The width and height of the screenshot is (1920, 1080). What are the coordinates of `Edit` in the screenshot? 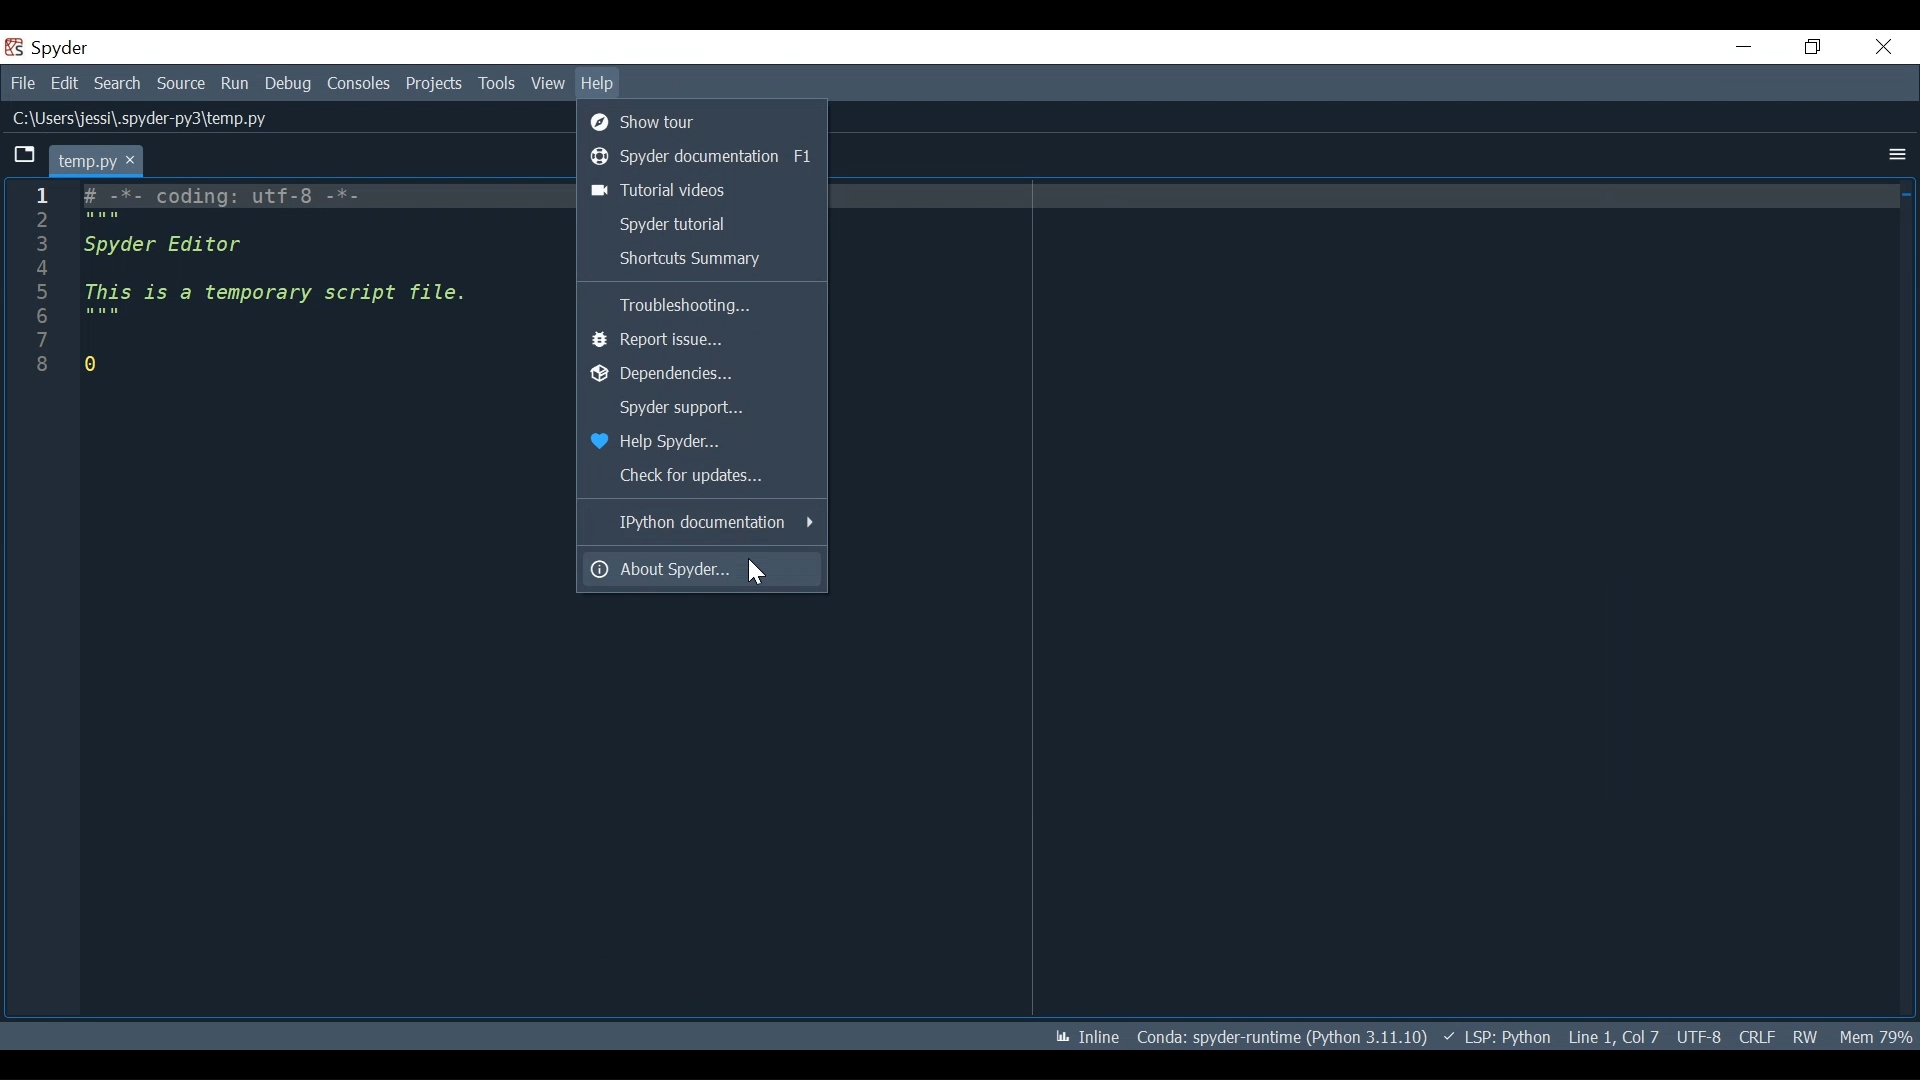 It's located at (64, 82).